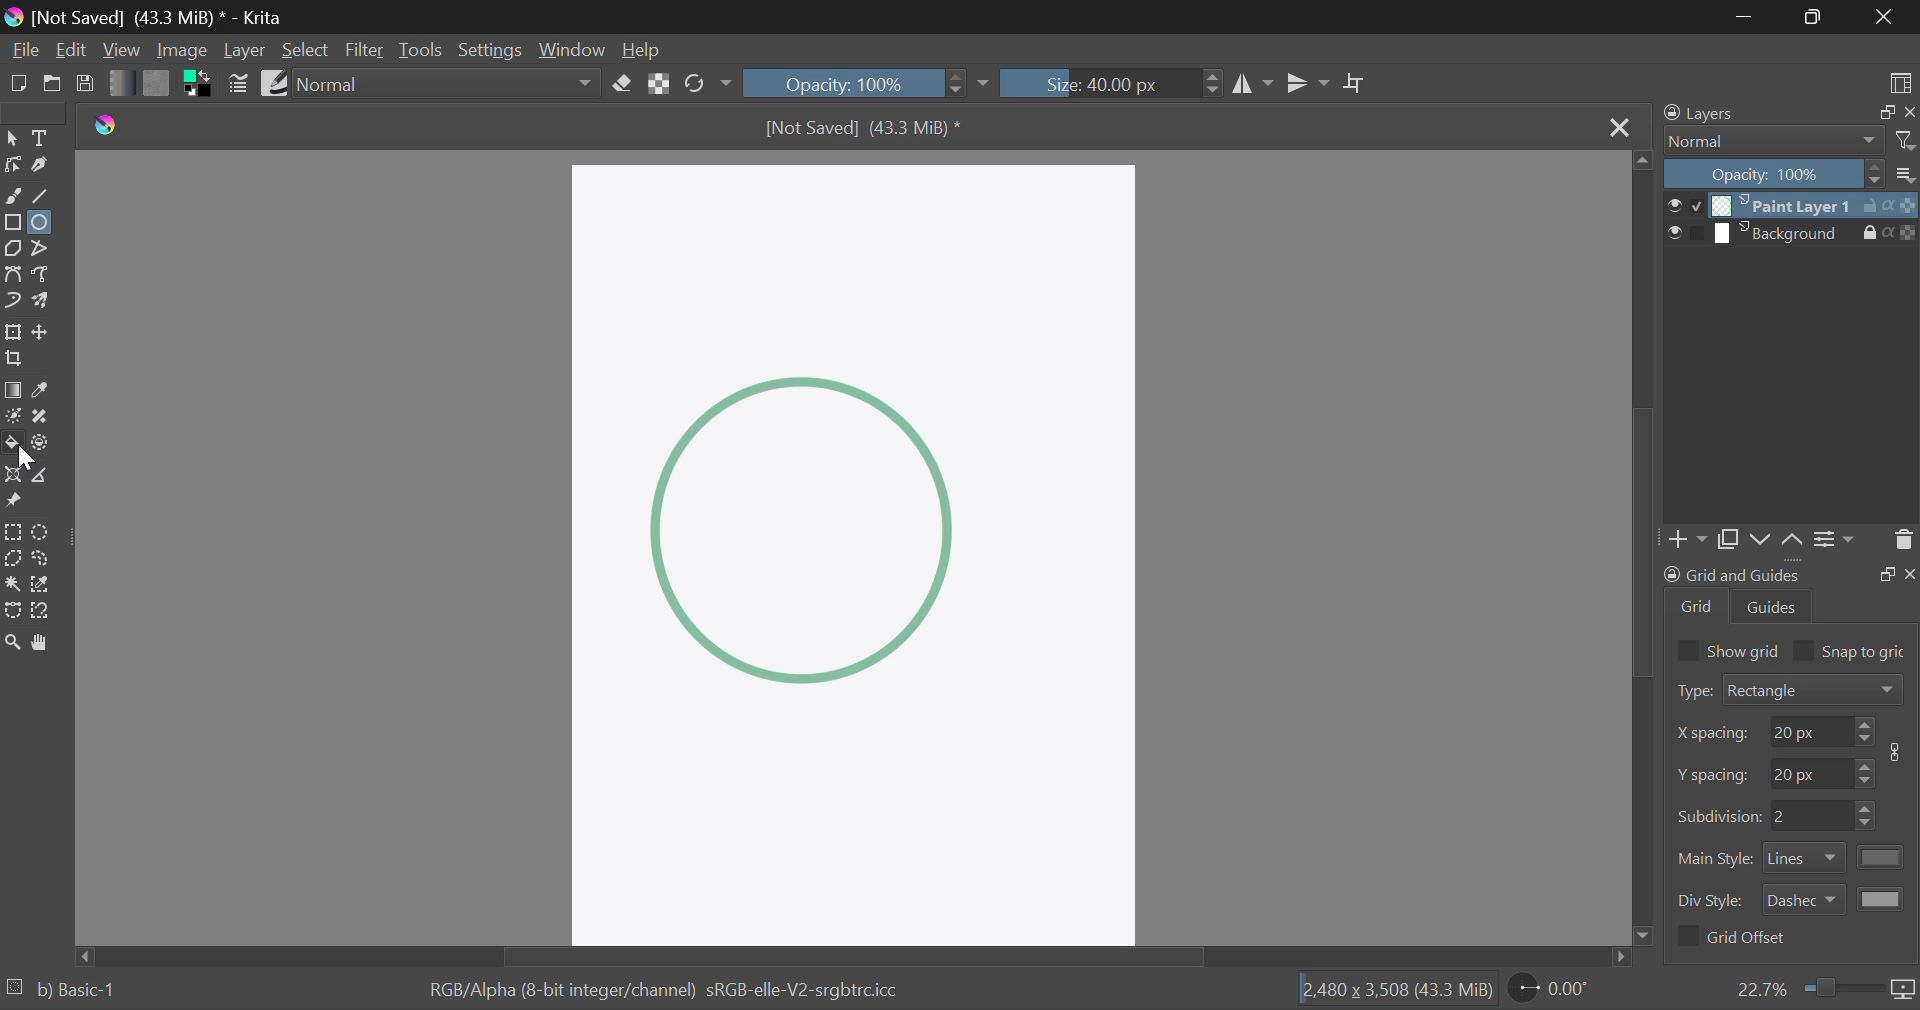 The height and width of the screenshot is (1010, 1920). What do you see at coordinates (1792, 175) in the screenshot?
I see `Opacity` at bounding box center [1792, 175].